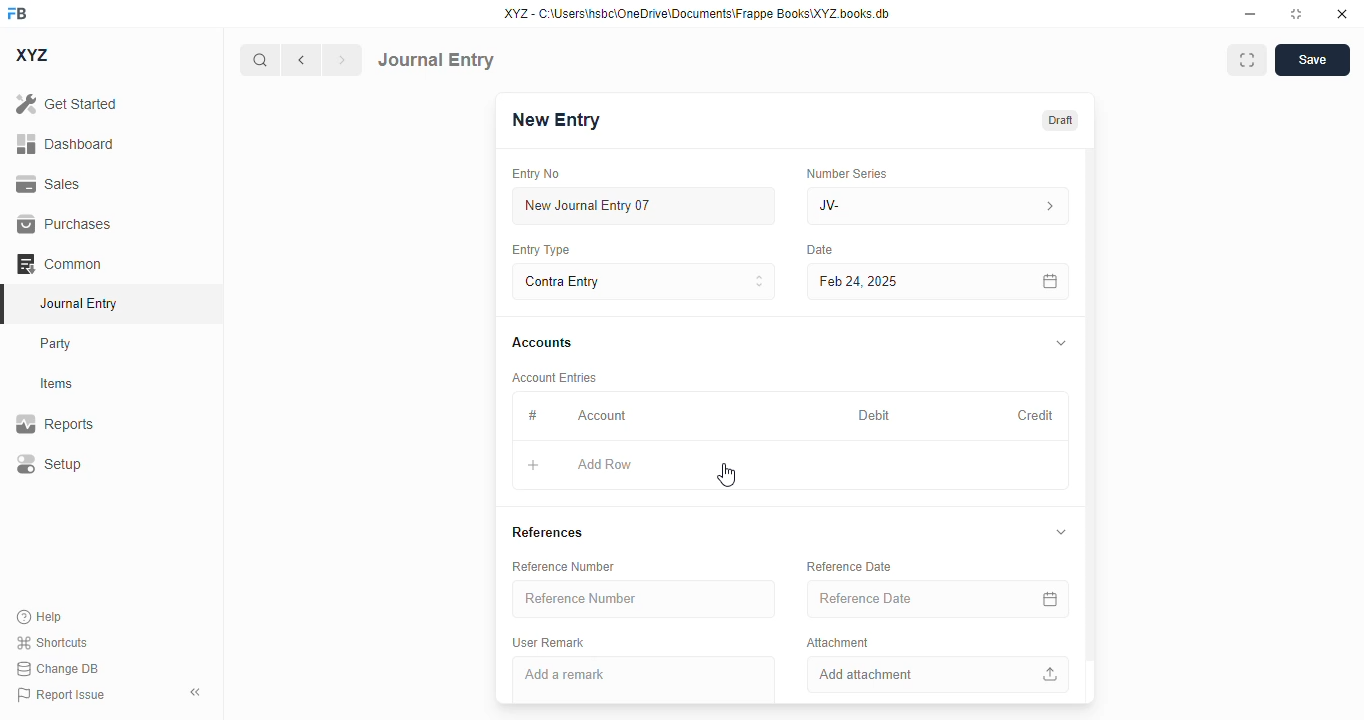 The width and height of the screenshot is (1364, 720). Describe the element at coordinates (643, 280) in the screenshot. I see `contra entry ` at that location.